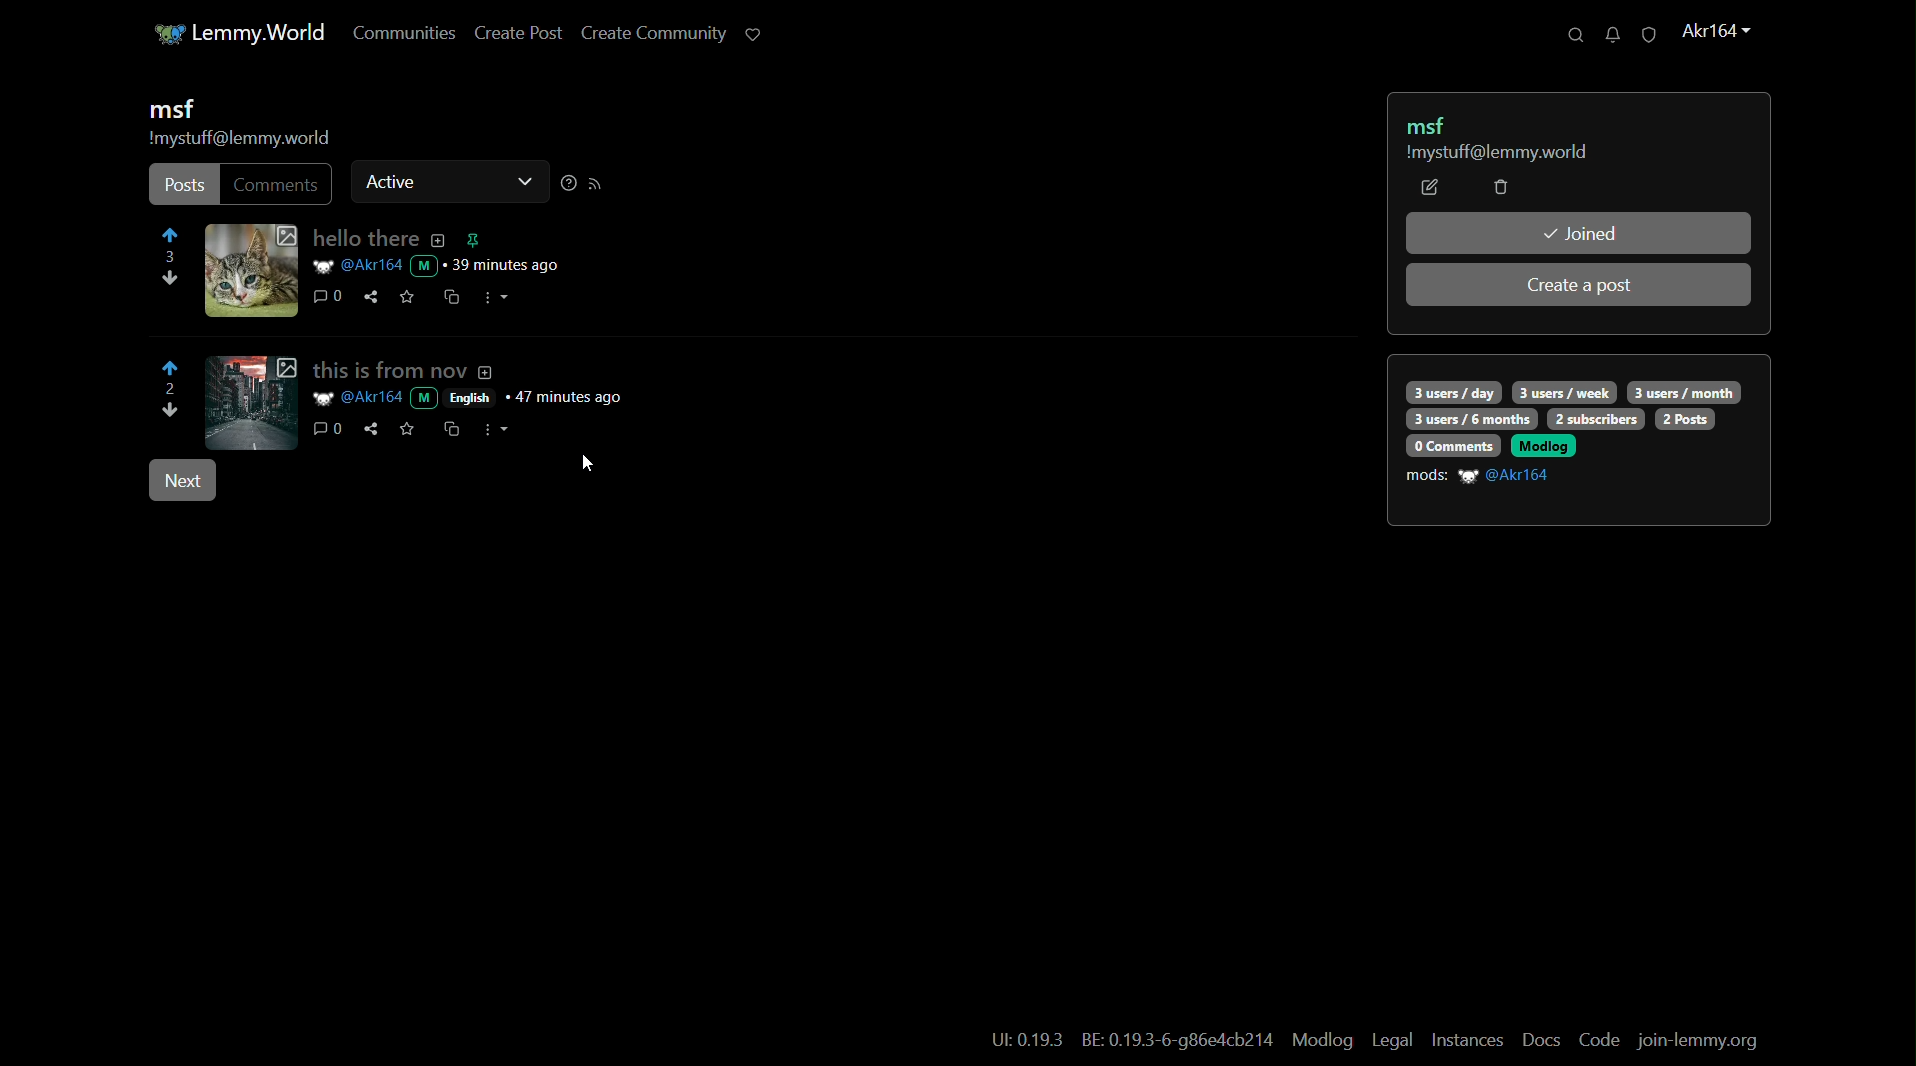  What do you see at coordinates (1579, 233) in the screenshot?
I see `joined` at bounding box center [1579, 233].